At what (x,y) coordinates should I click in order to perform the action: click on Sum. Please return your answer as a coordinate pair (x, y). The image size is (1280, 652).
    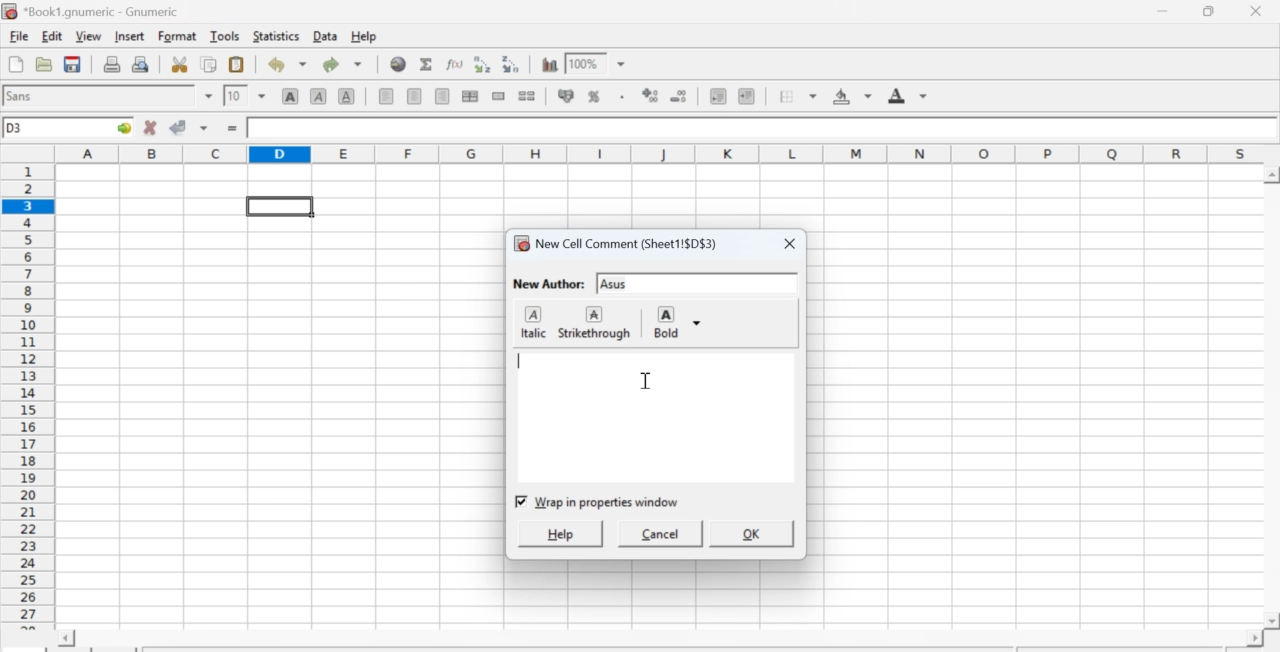
    Looking at the image, I should click on (428, 65).